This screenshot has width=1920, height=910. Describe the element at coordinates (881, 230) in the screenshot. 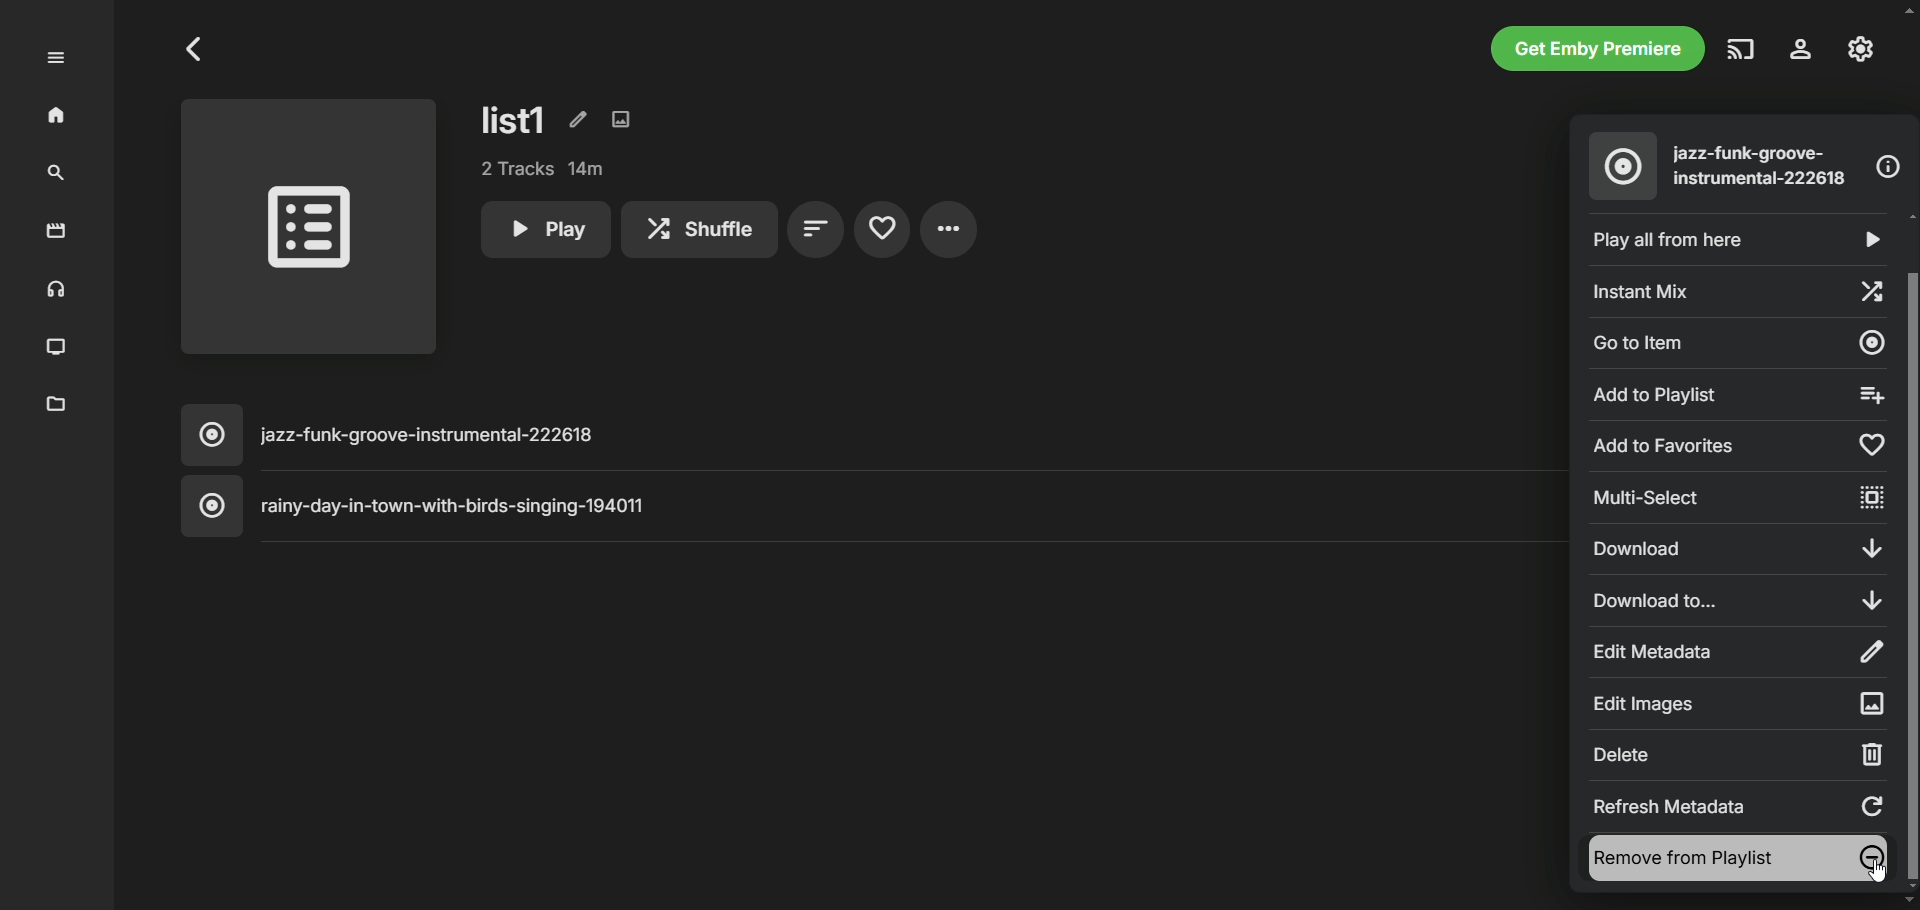

I see `favorites` at that location.